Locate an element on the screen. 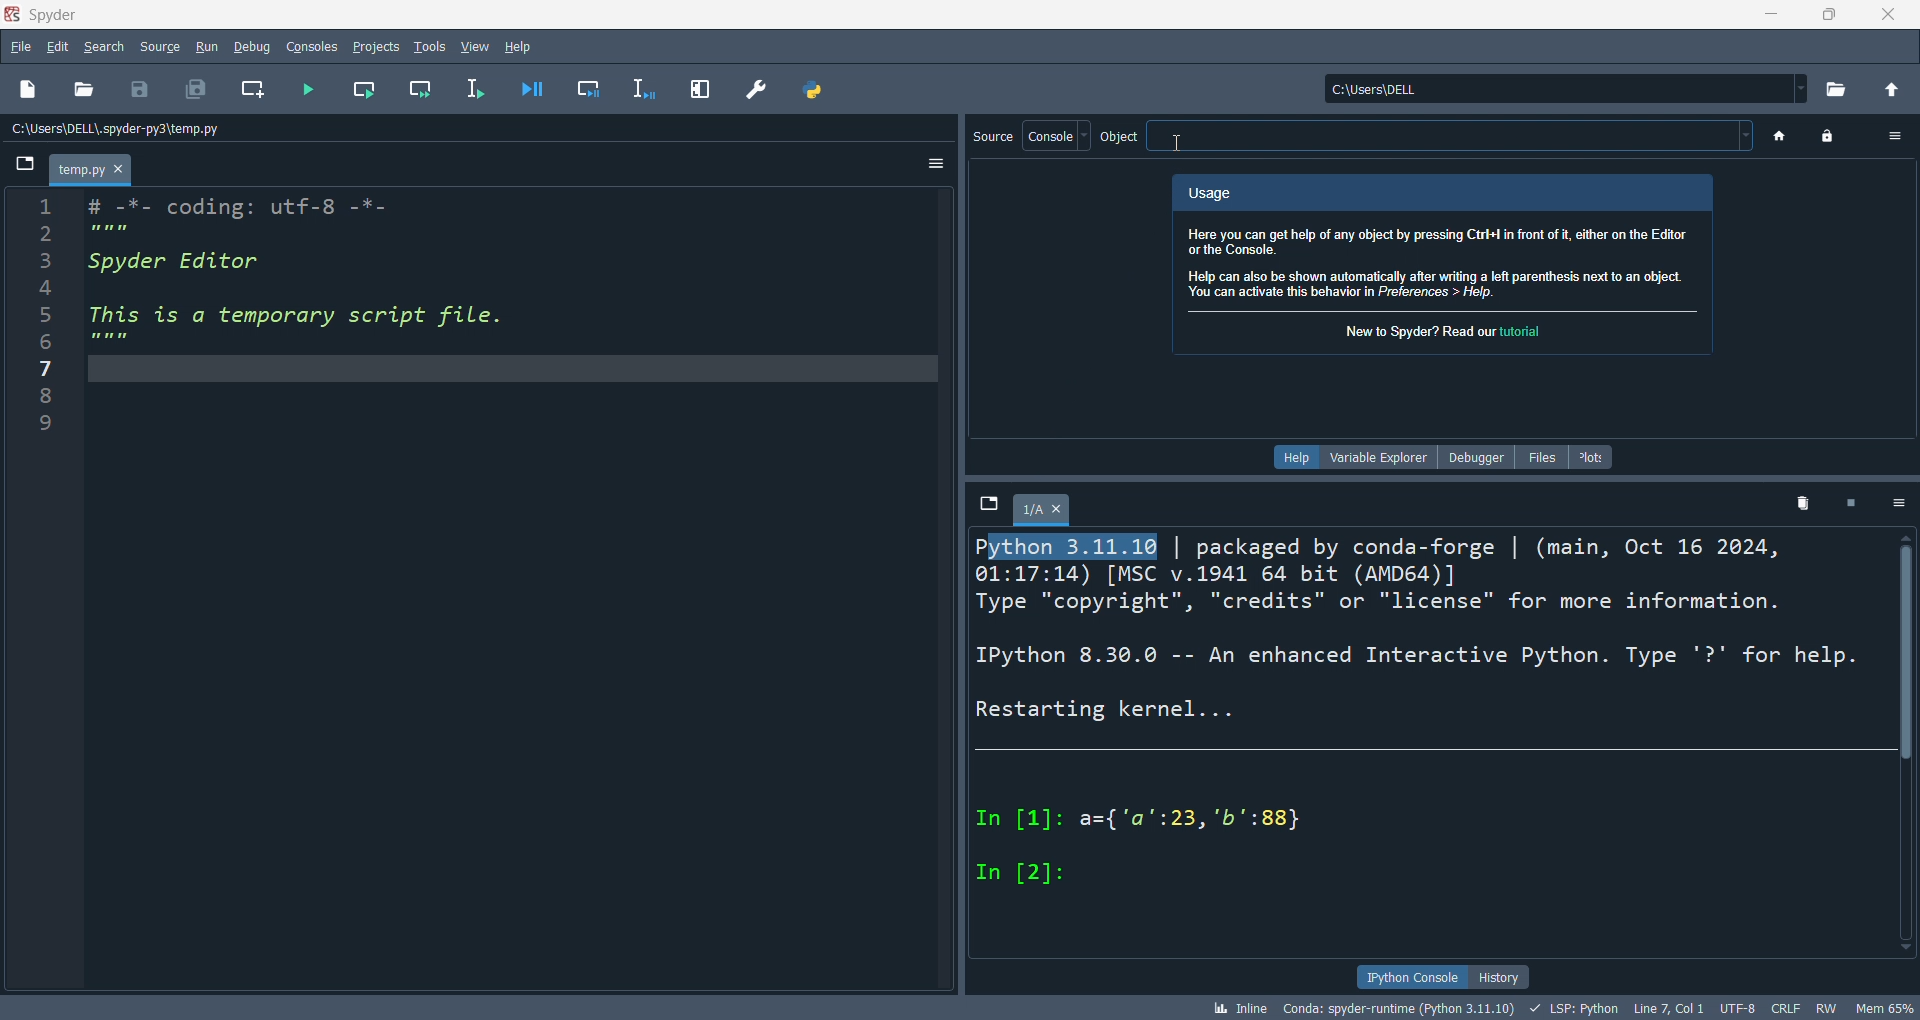  cursor is located at coordinates (1180, 141).